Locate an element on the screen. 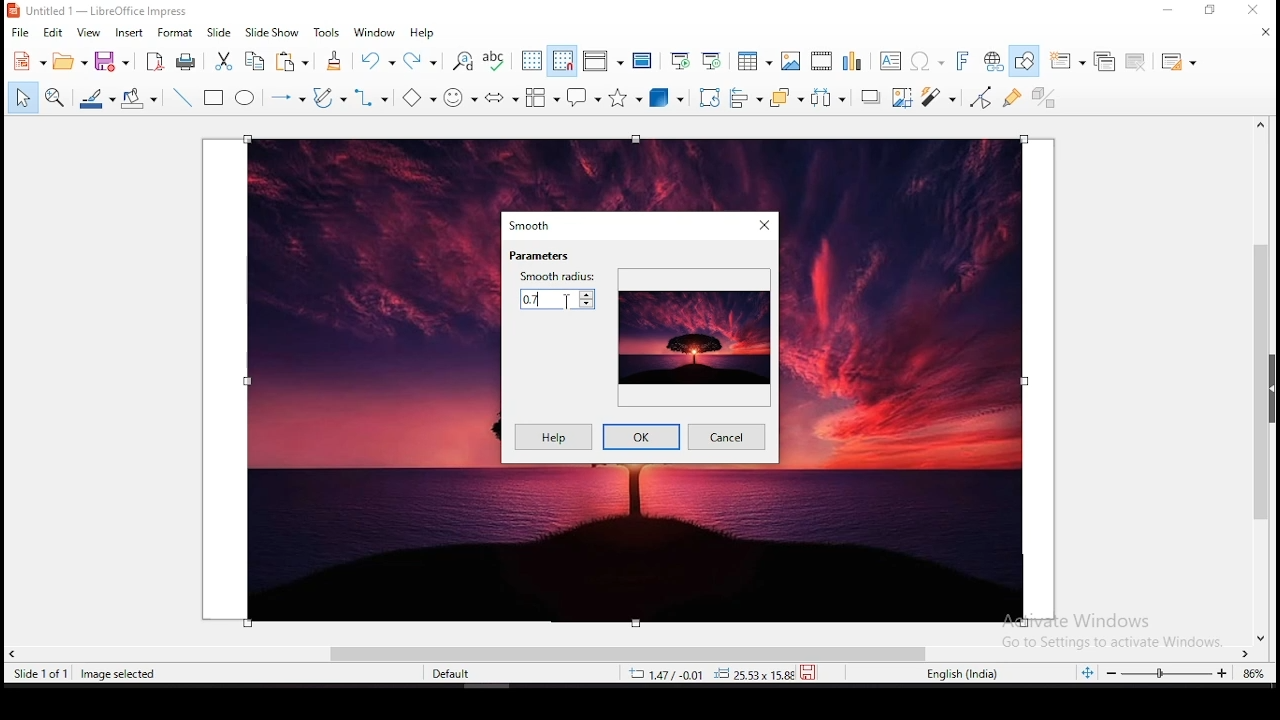 The image size is (1280, 720). open is located at coordinates (68, 62).